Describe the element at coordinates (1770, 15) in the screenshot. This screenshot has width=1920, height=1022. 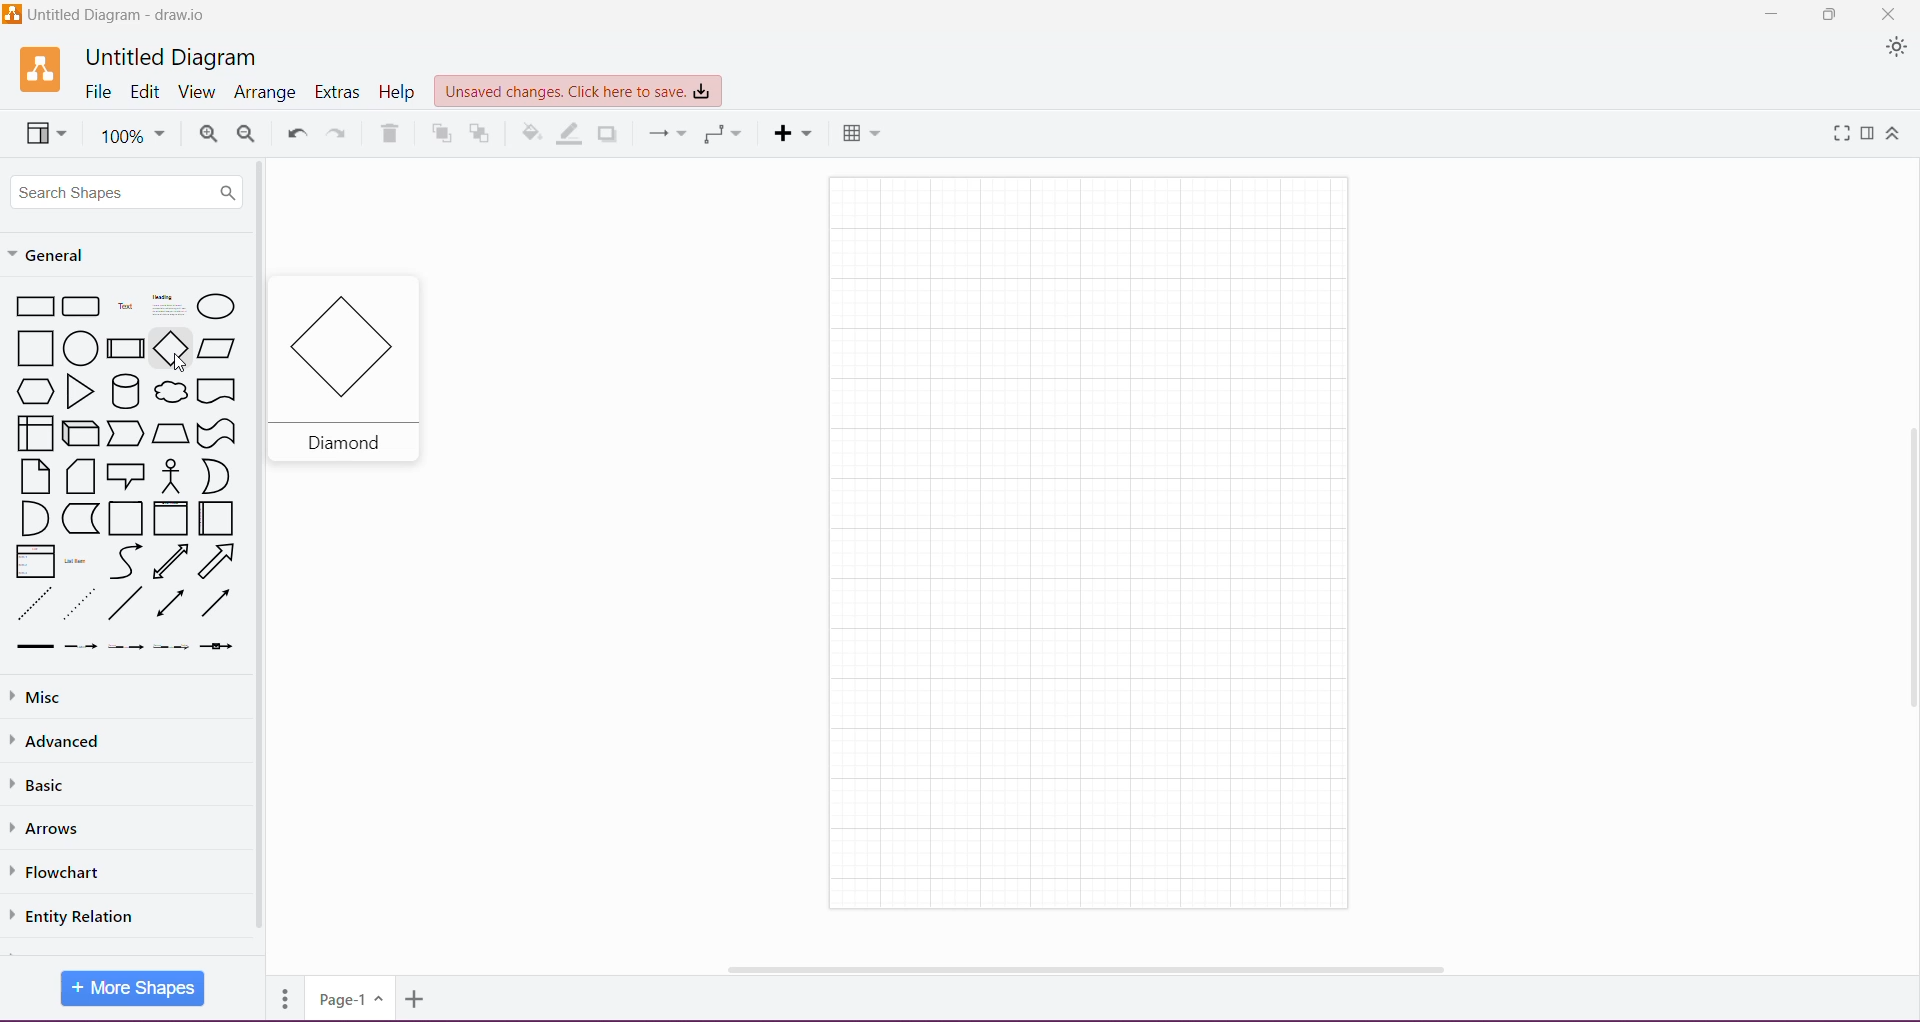
I see `Minimize` at that location.